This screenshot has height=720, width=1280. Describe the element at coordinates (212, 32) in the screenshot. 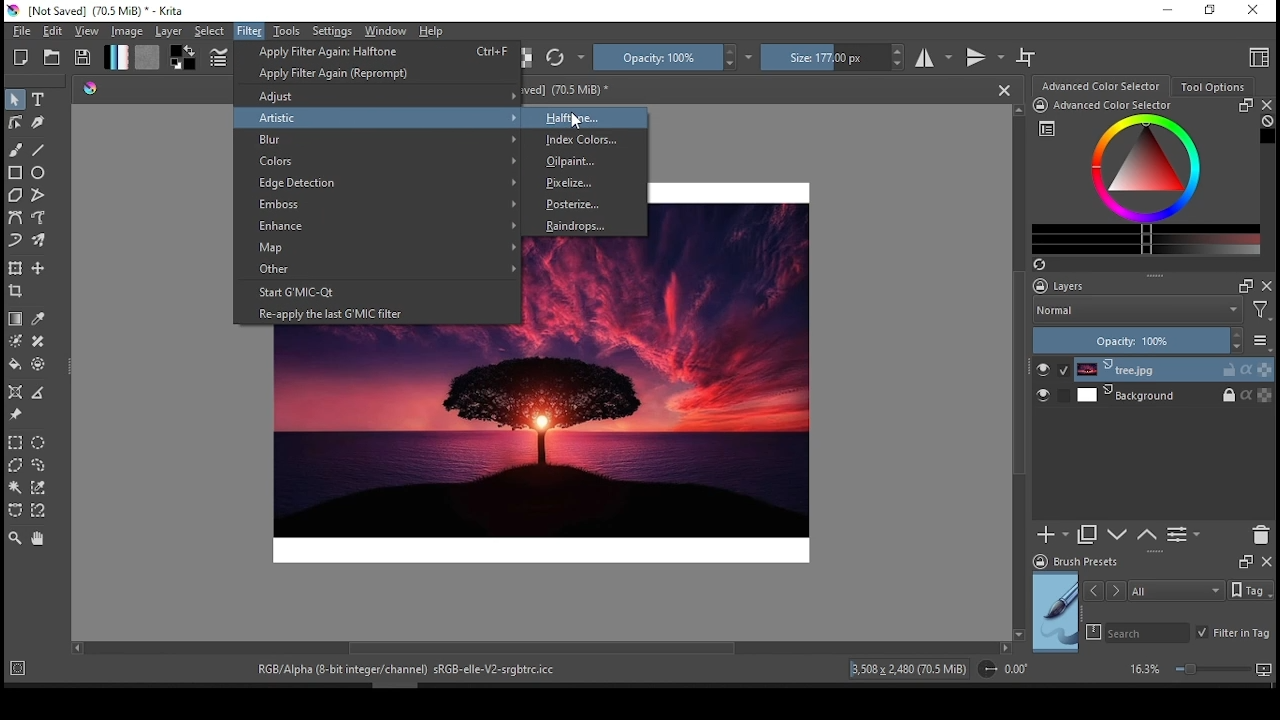

I see `select` at that location.